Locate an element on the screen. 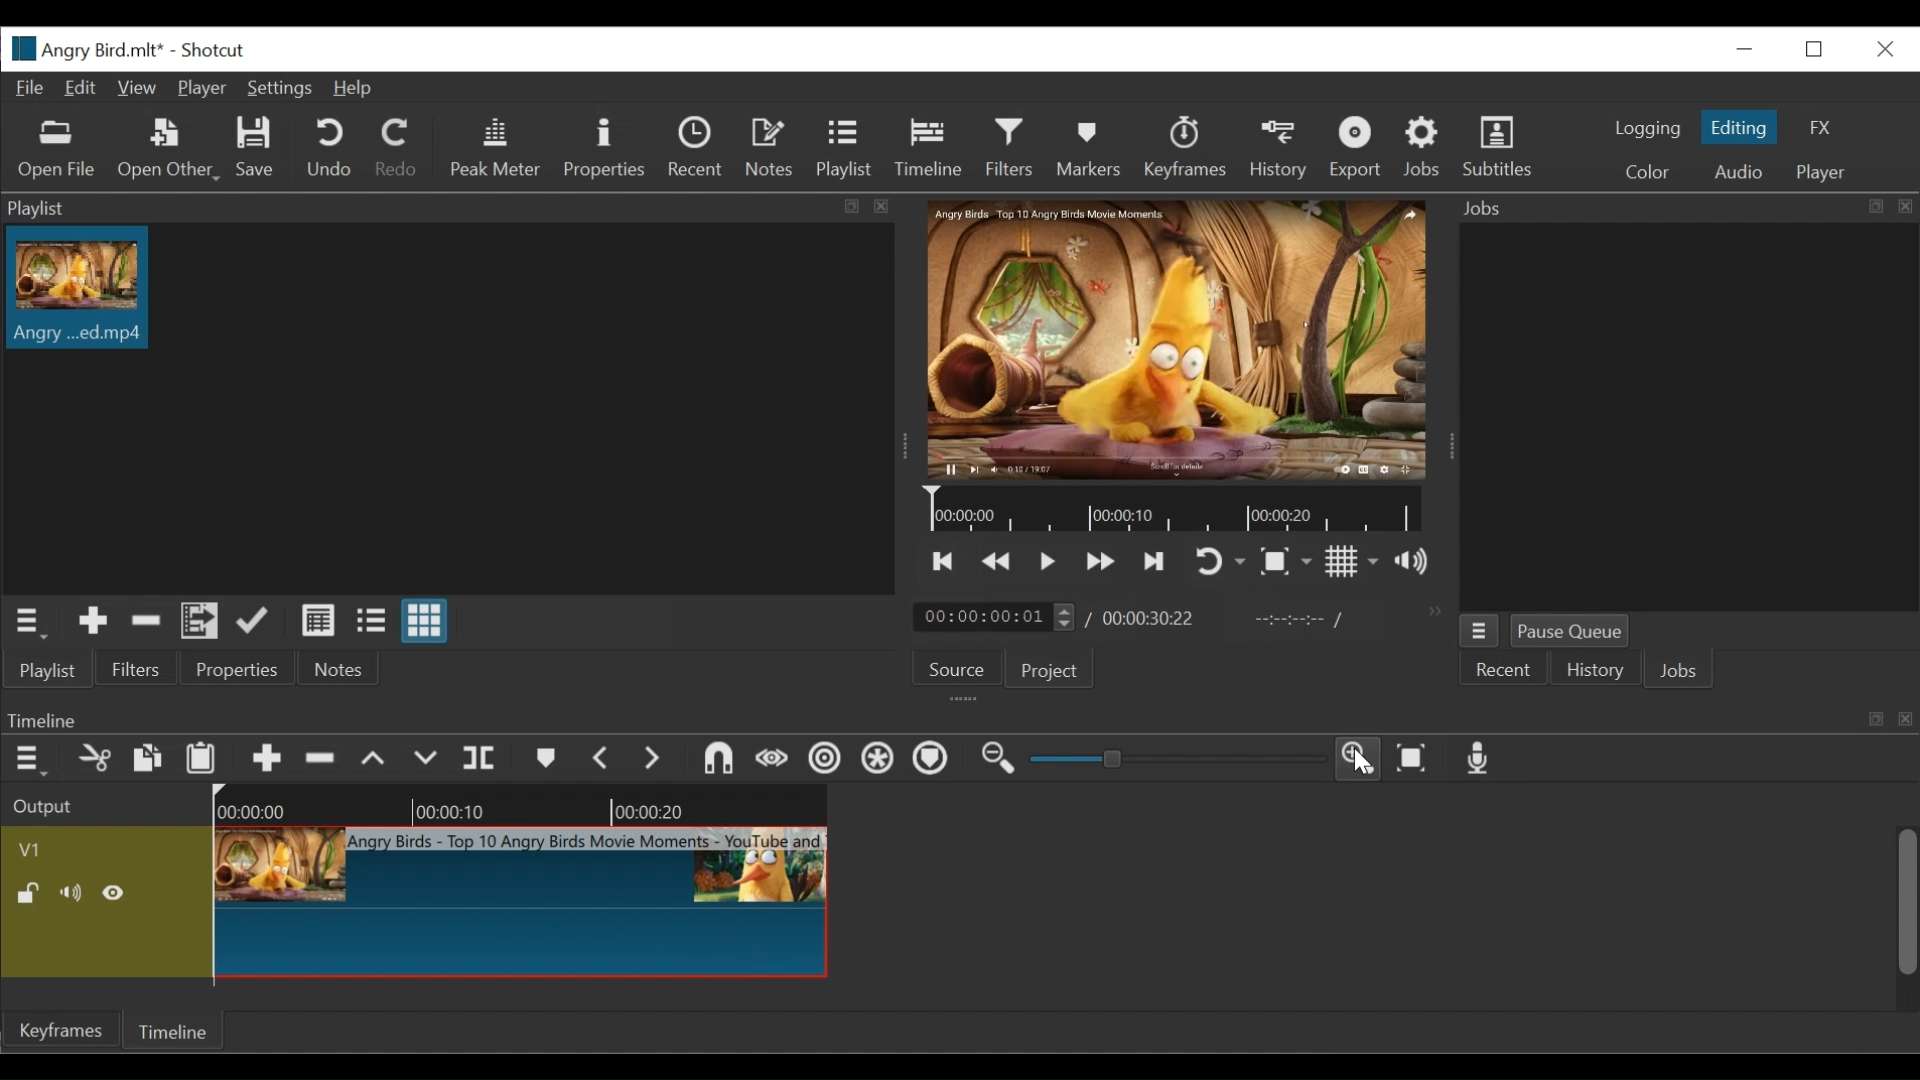  Lift is located at coordinates (377, 758).